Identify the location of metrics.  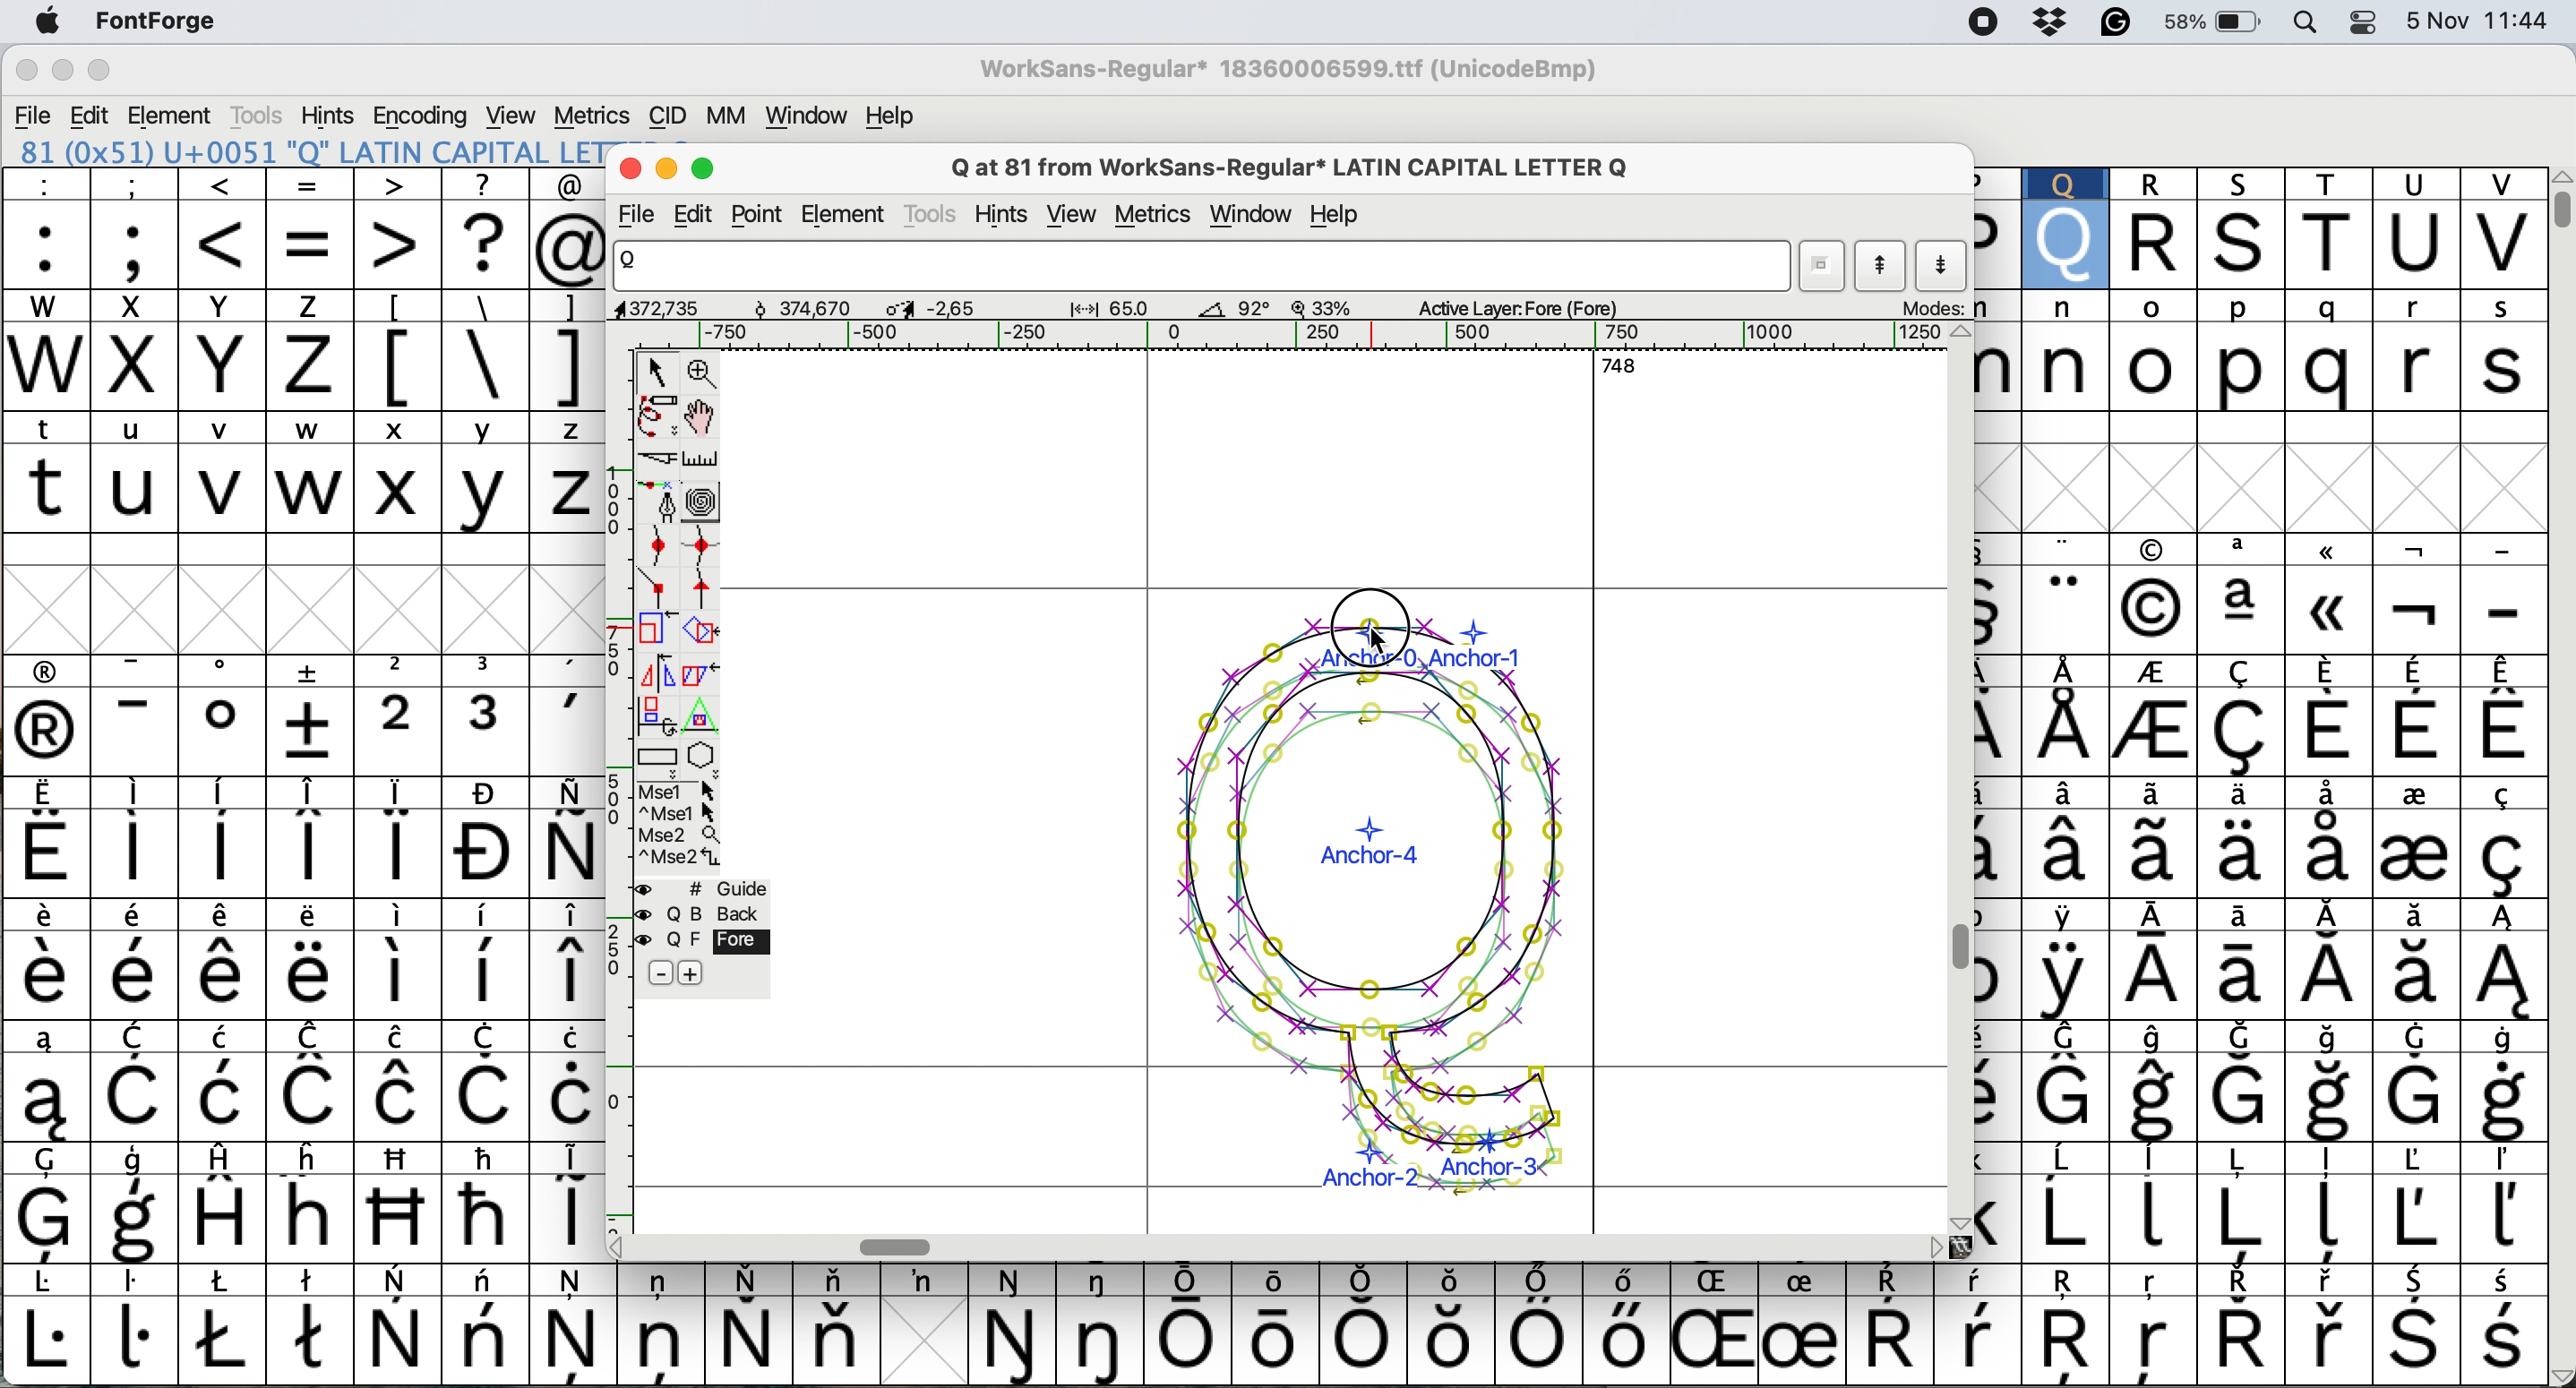
(593, 115).